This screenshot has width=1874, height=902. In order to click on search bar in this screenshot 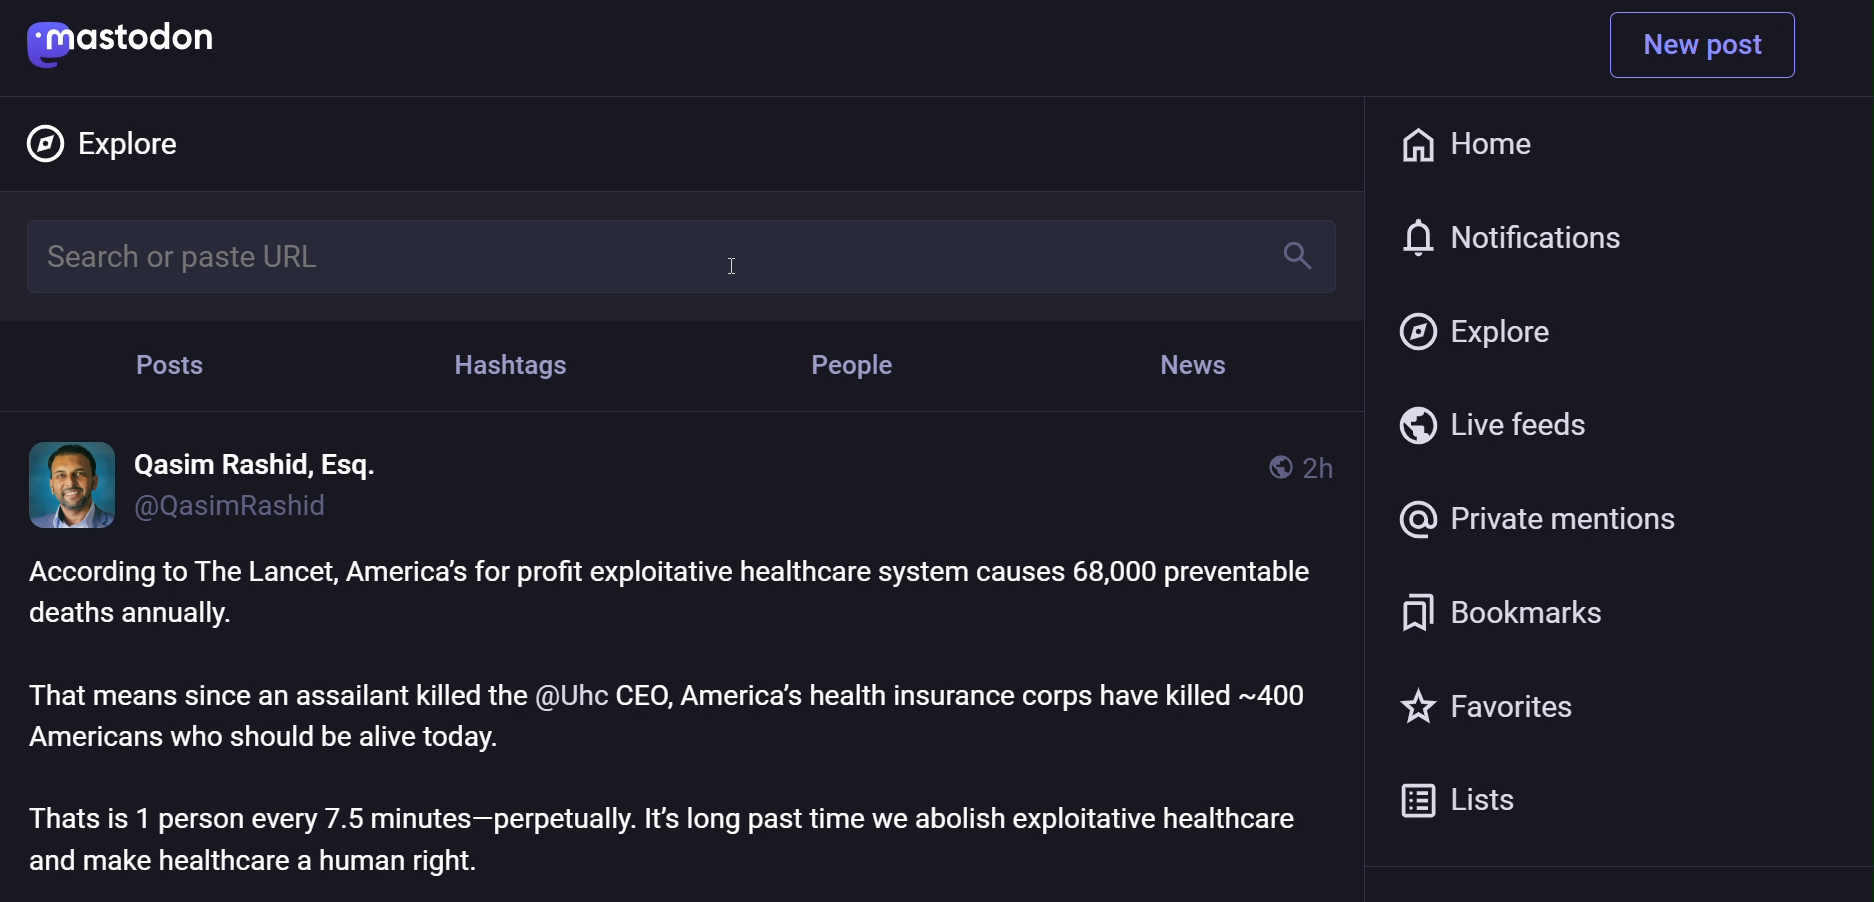, I will do `click(633, 253)`.